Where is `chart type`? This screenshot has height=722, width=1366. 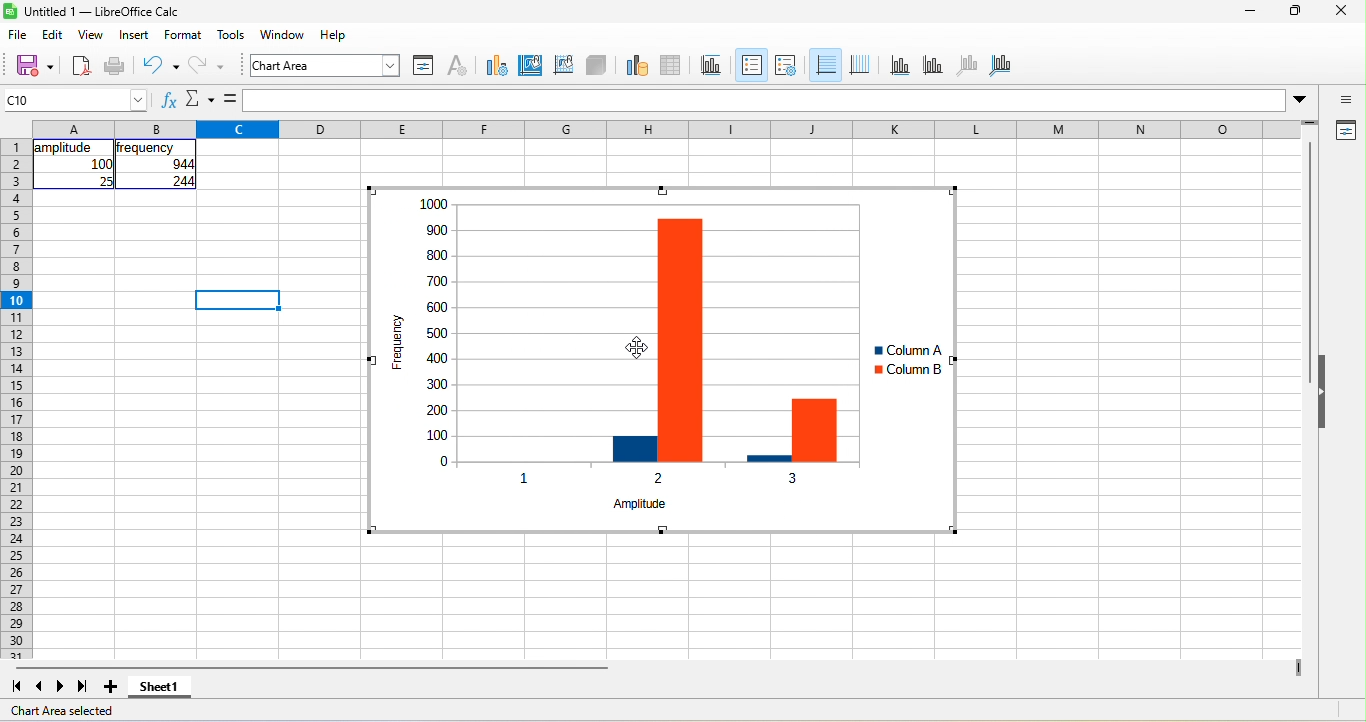 chart type is located at coordinates (497, 66).